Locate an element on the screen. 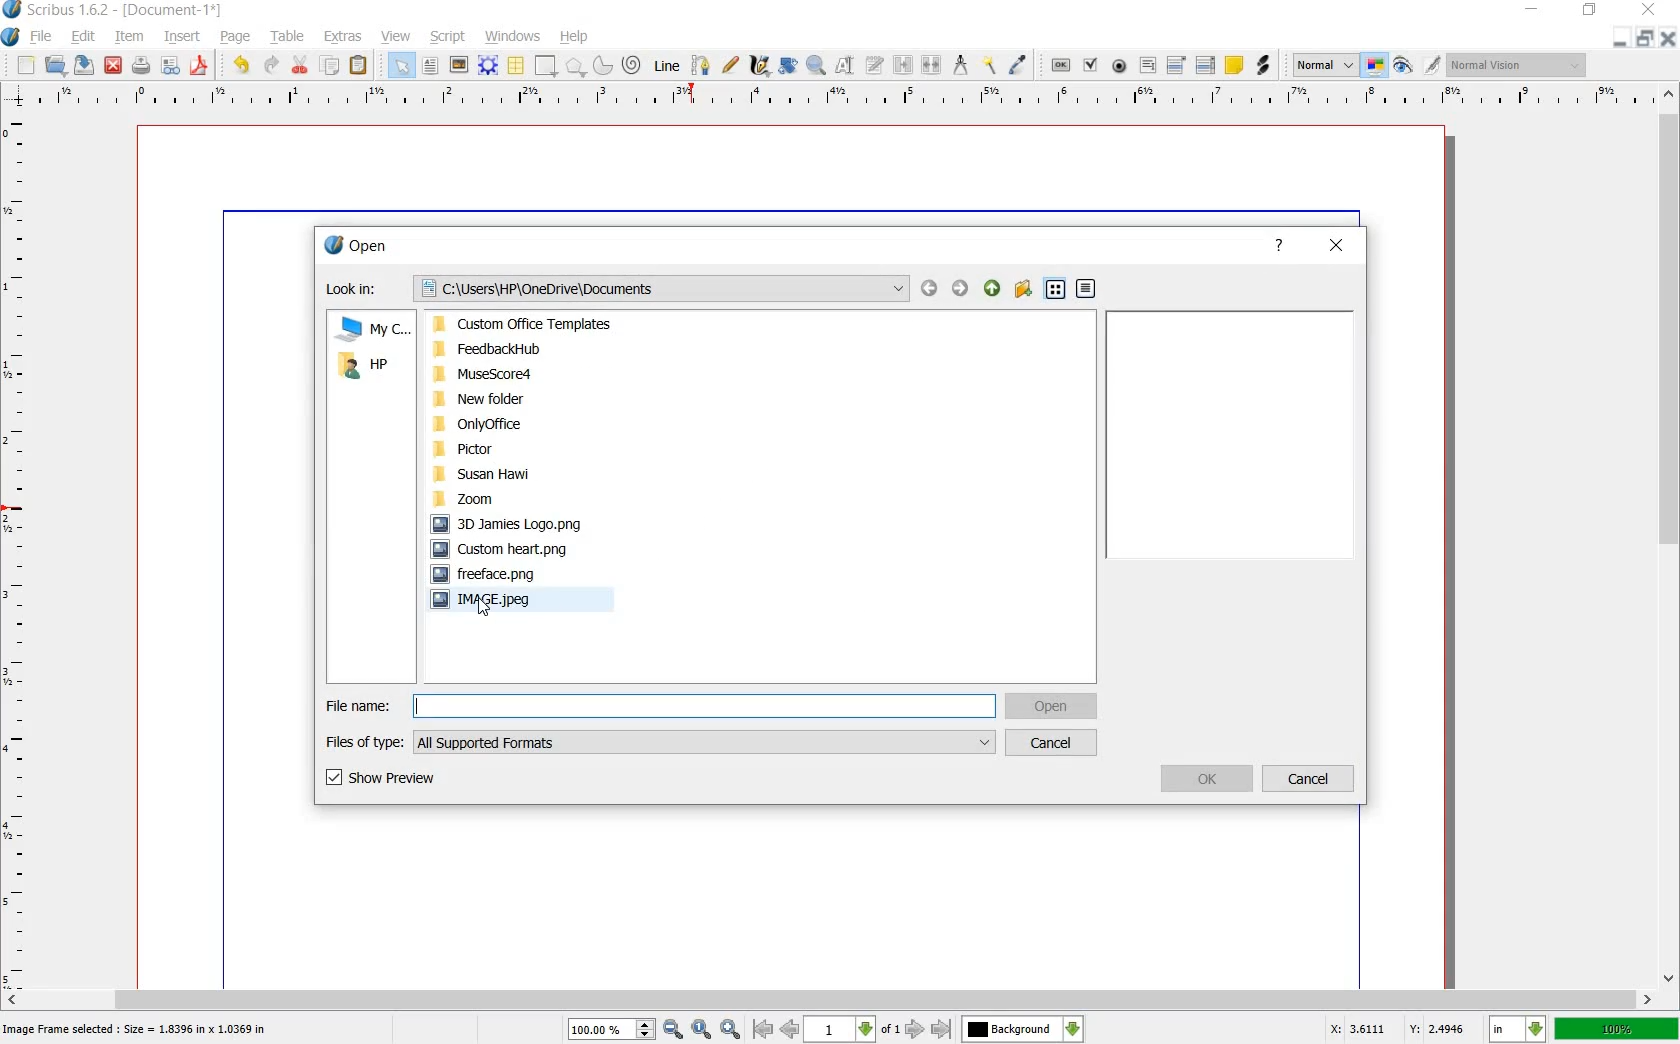 The width and height of the screenshot is (1680, 1044). scrollbar is located at coordinates (829, 998).